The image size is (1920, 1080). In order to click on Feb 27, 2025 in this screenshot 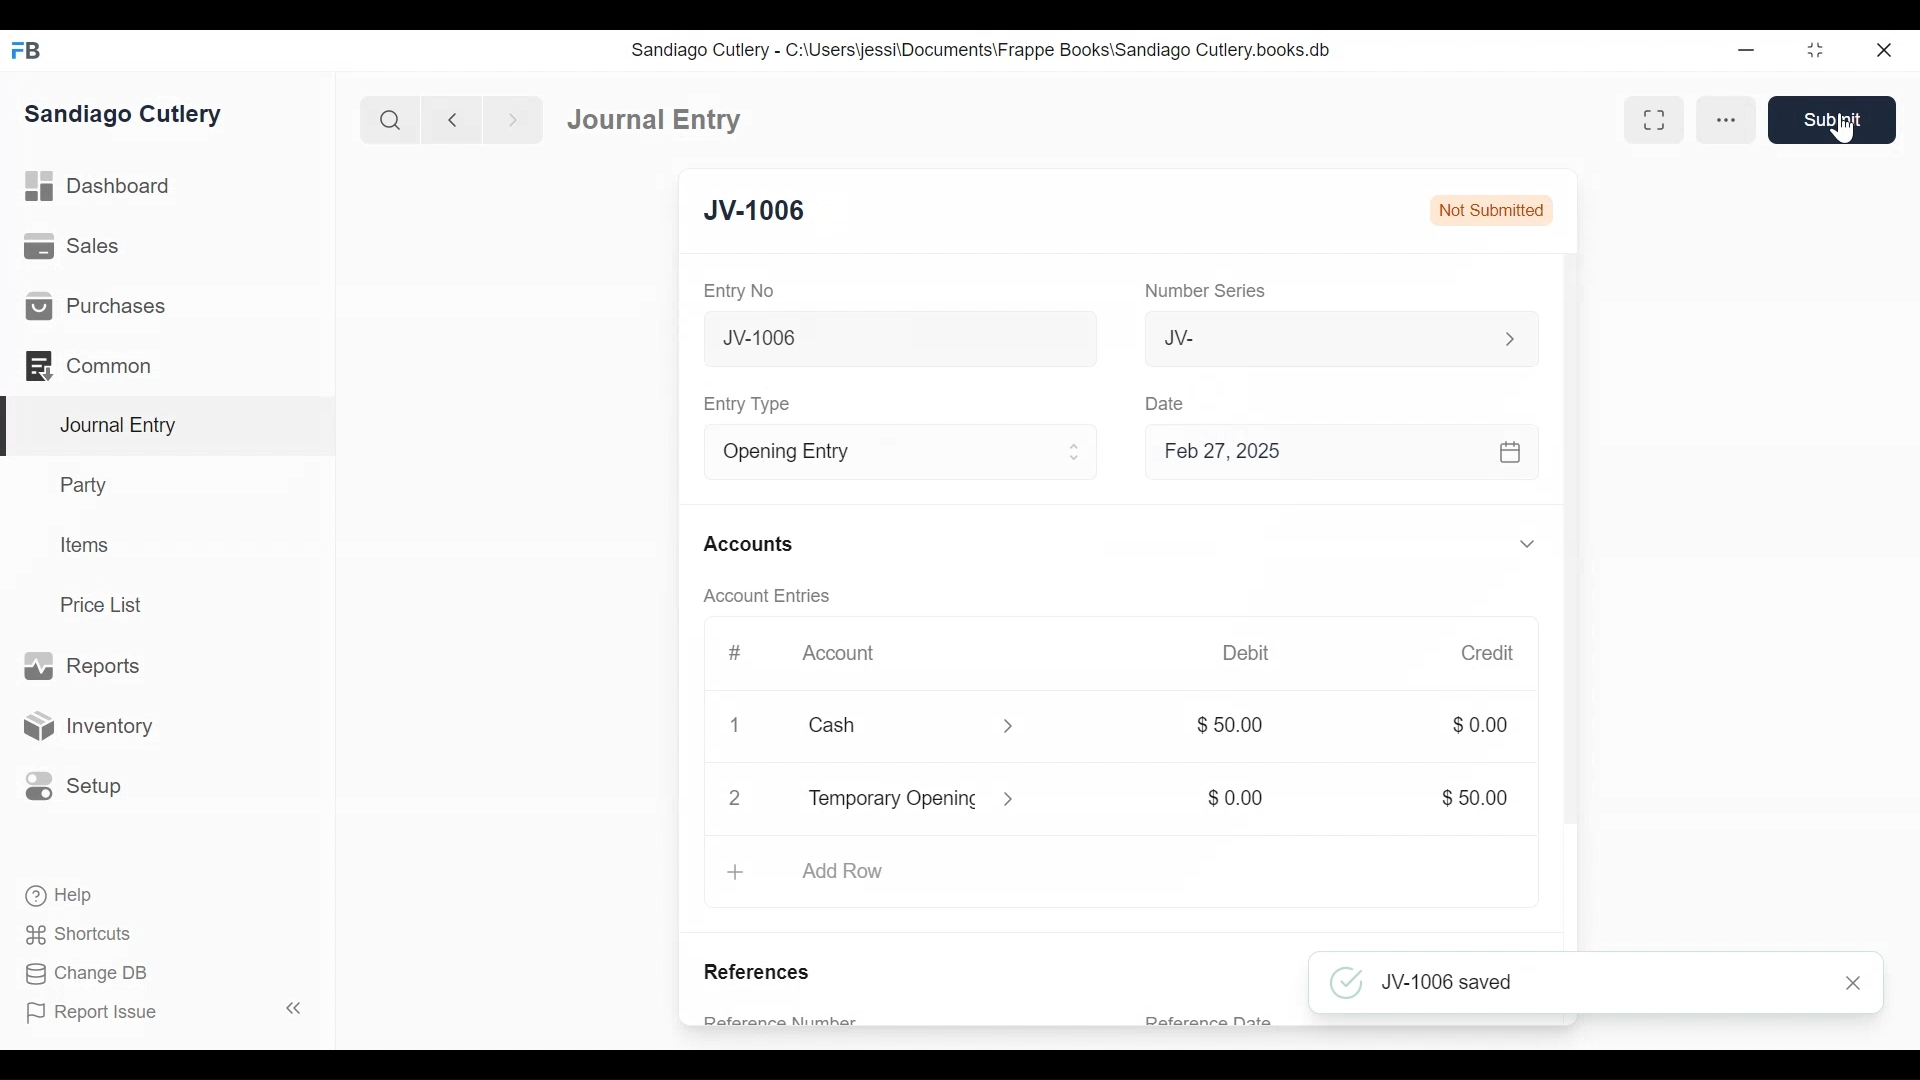, I will do `click(1338, 453)`.